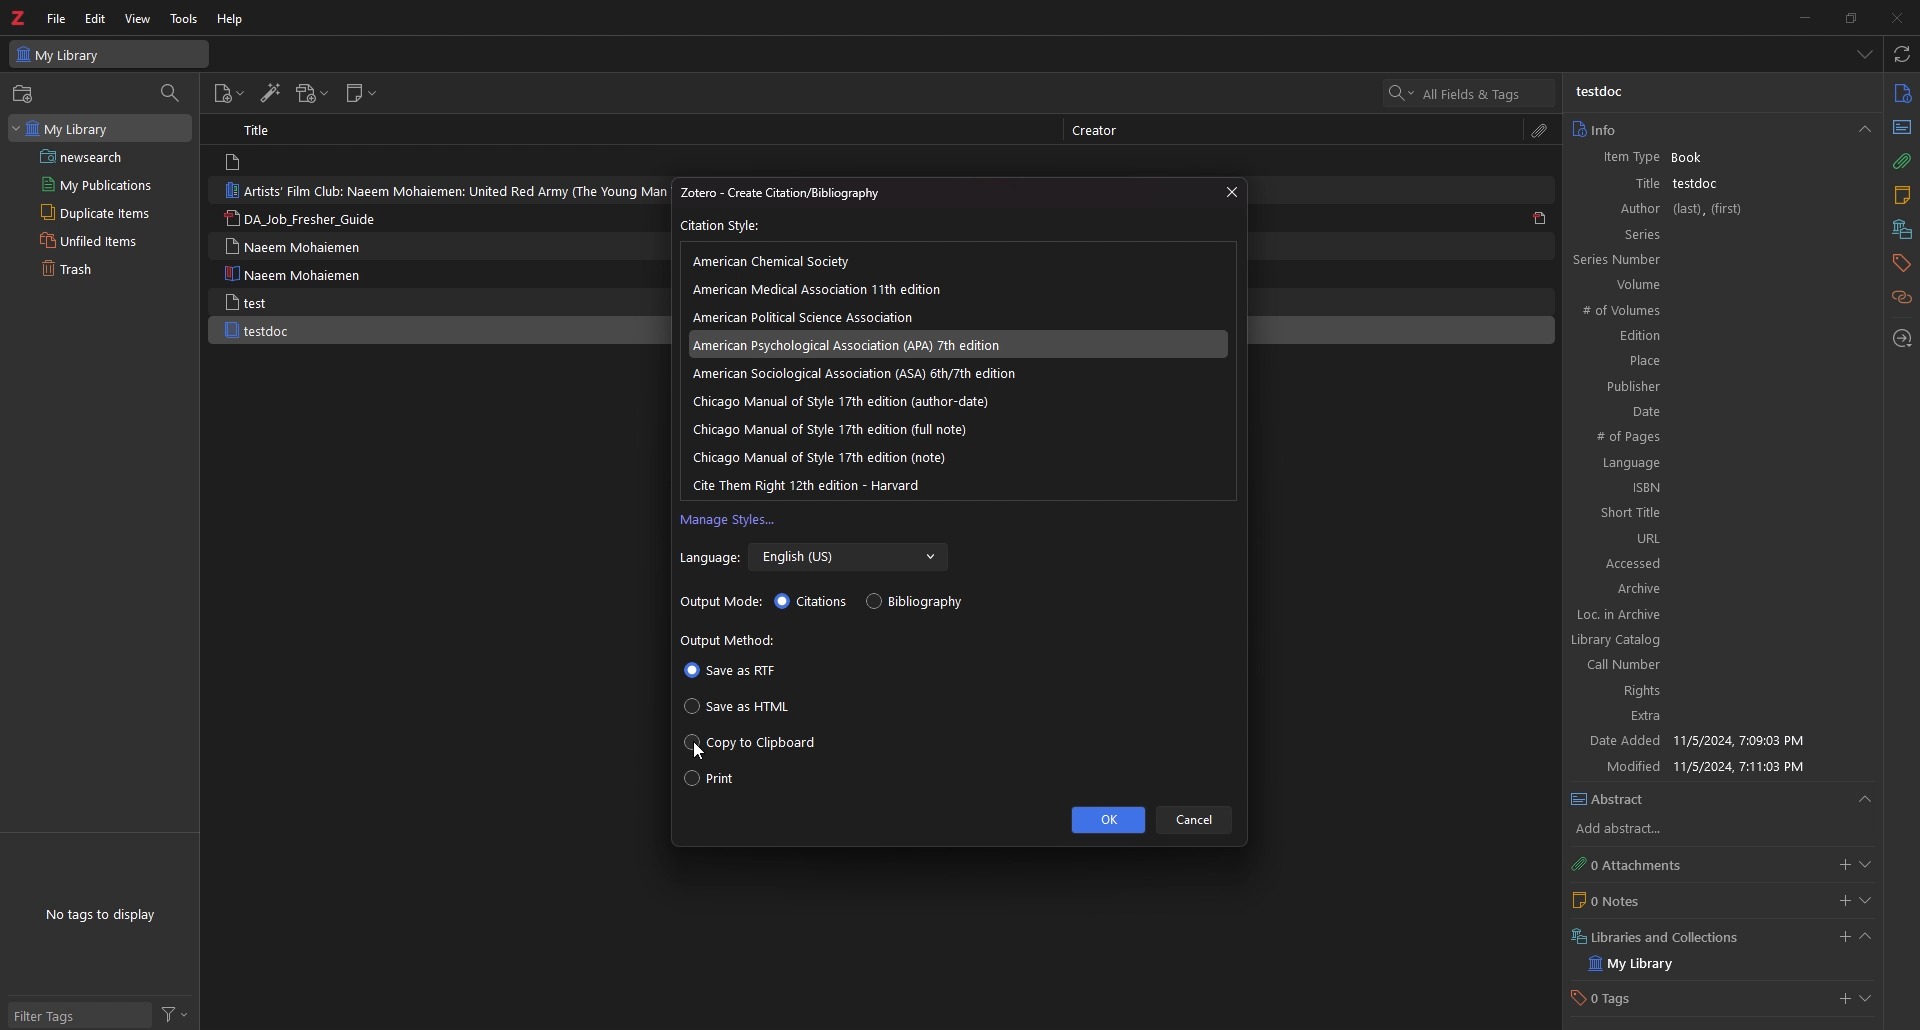 This screenshot has height=1030, width=1920. What do you see at coordinates (1707, 336) in the screenshot?
I see `Edition` at bounding box center [1707, 336].